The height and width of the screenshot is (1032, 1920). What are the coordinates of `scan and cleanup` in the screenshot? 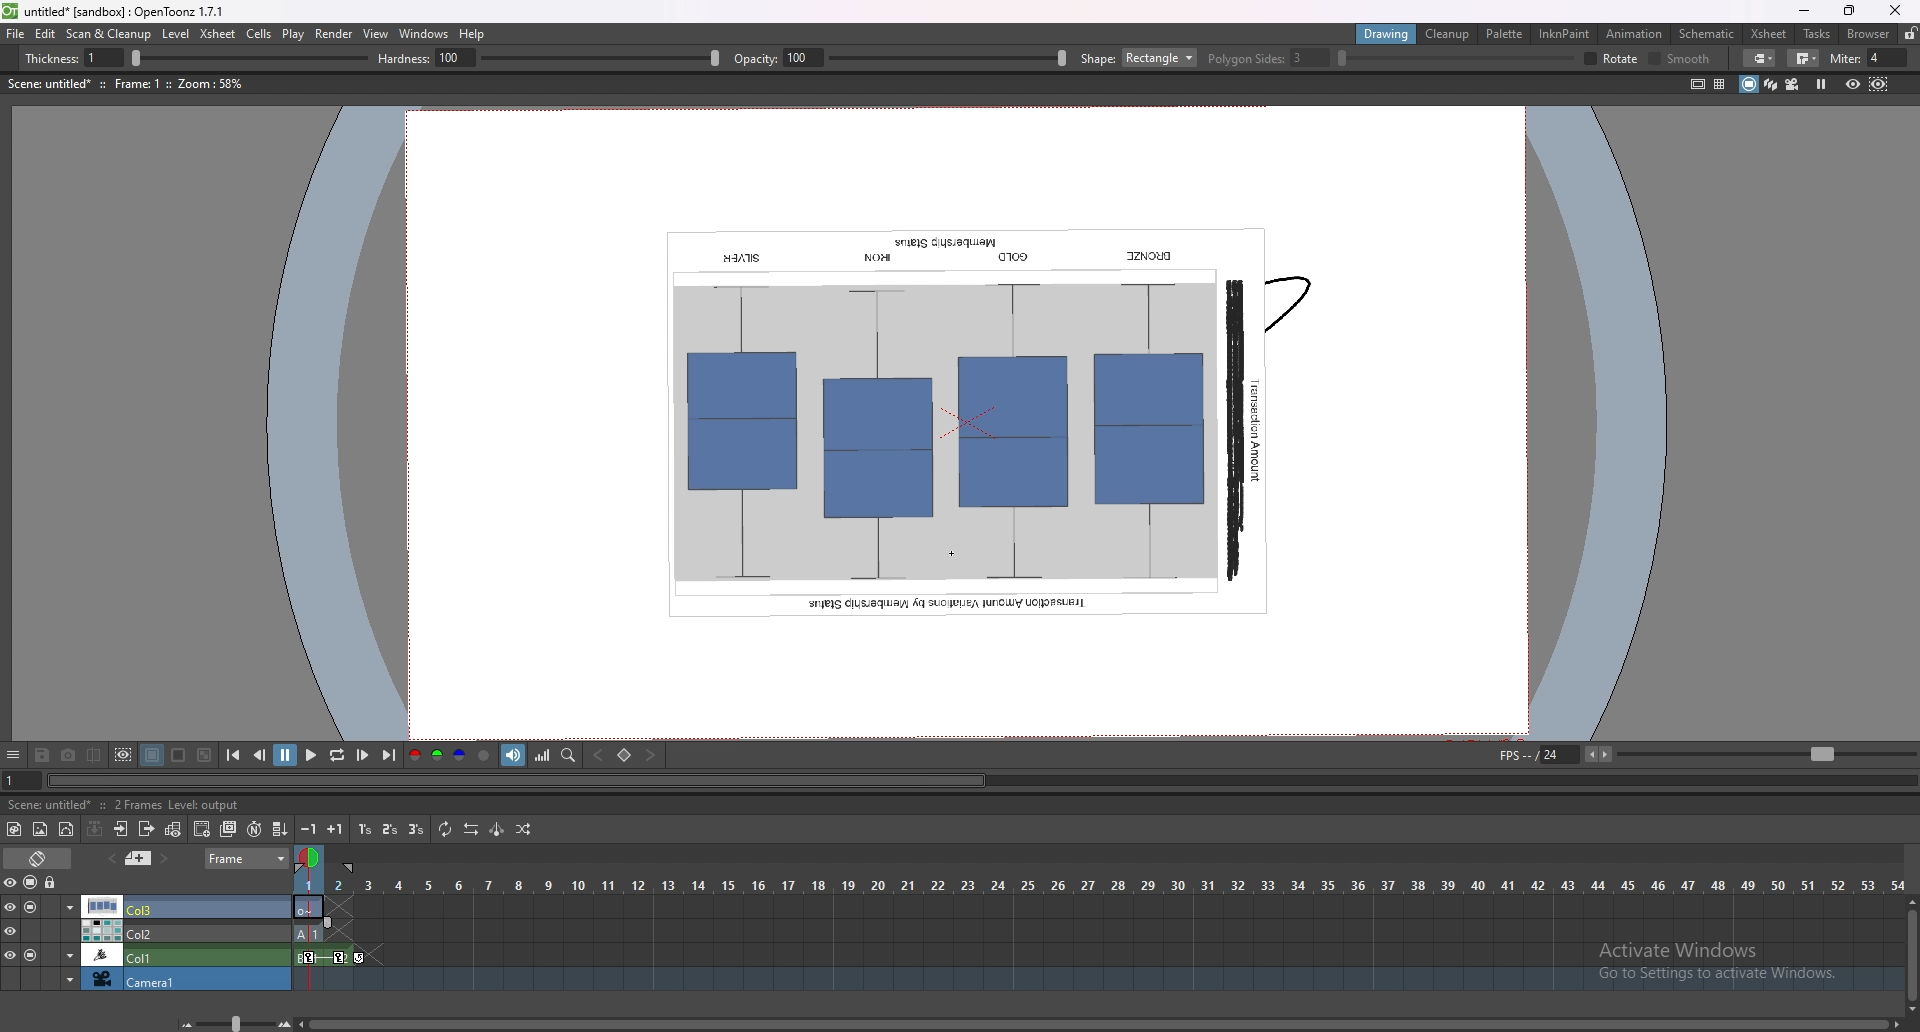 It's located at (108, 34).